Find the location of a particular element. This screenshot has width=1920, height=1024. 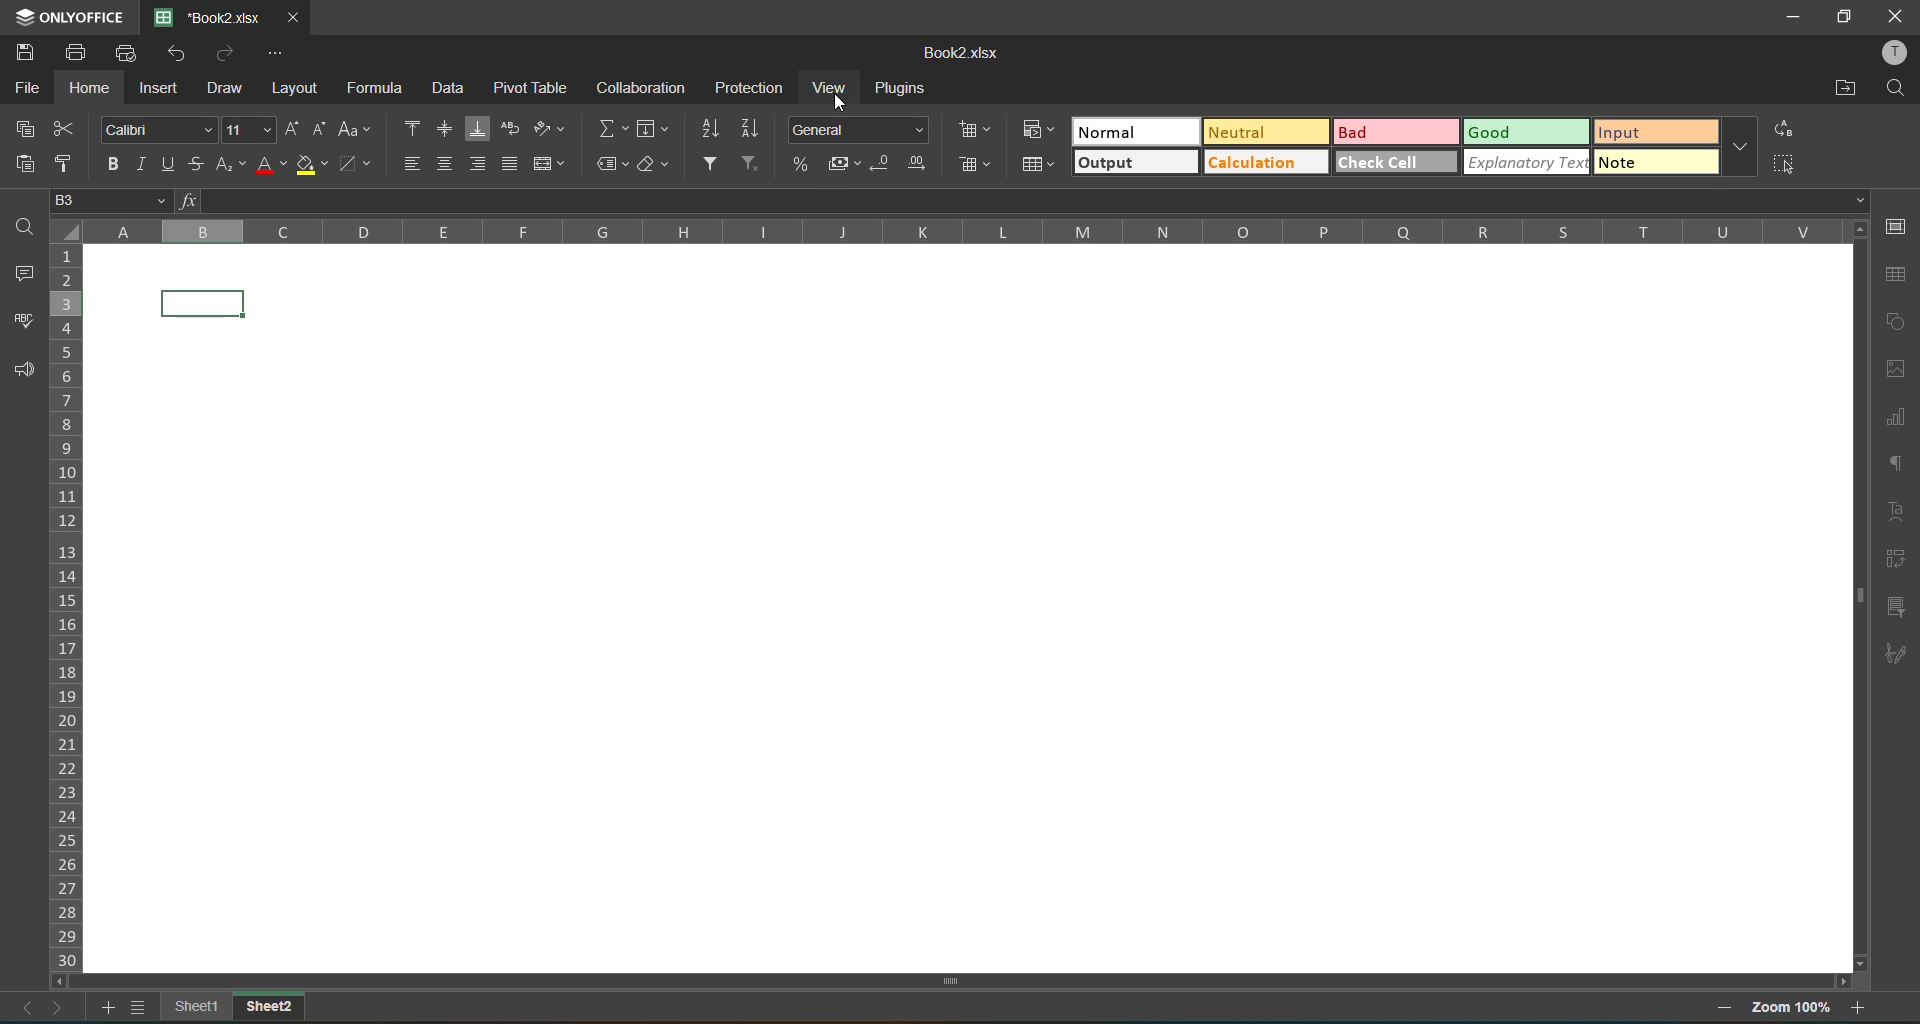

format as table is located at coordinates (1040, 163).